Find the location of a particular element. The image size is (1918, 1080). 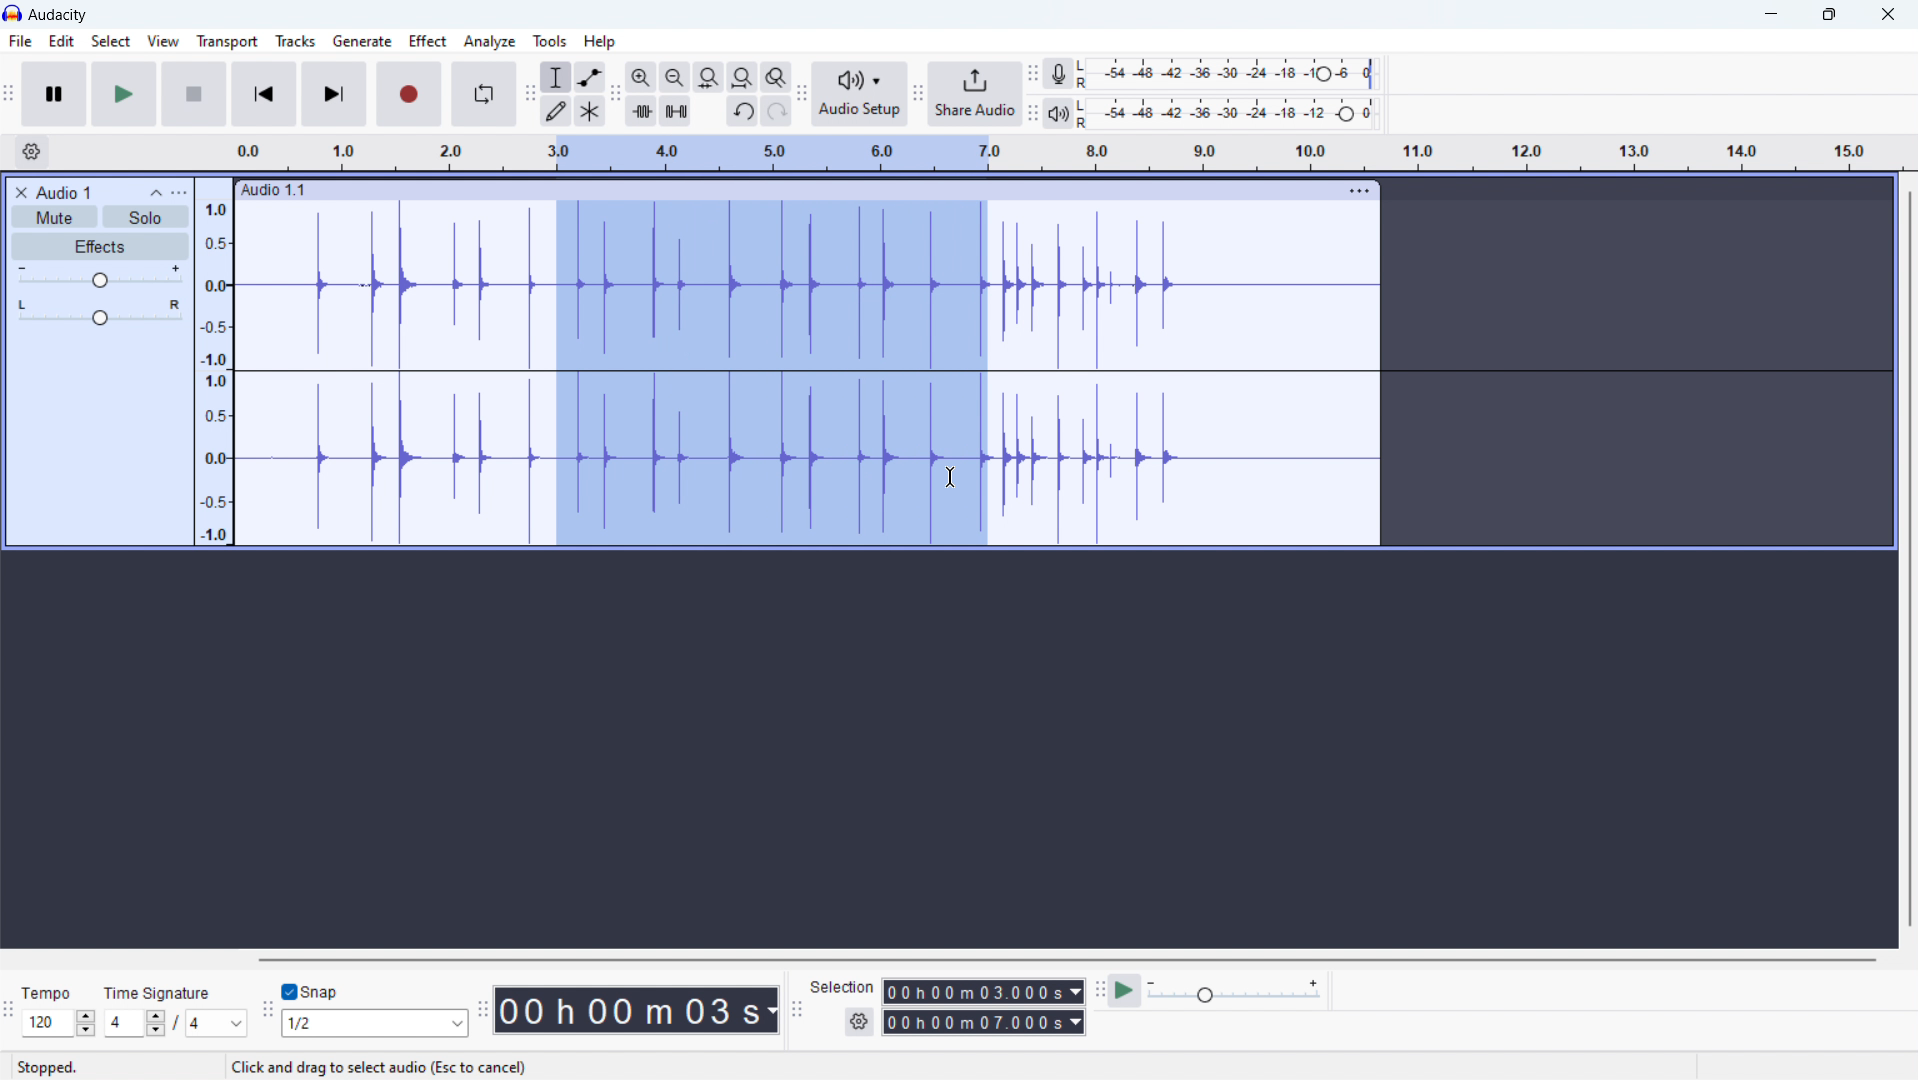

3.0-7.0 timeline (part of the track selected) is located at coordinates (774, 340).